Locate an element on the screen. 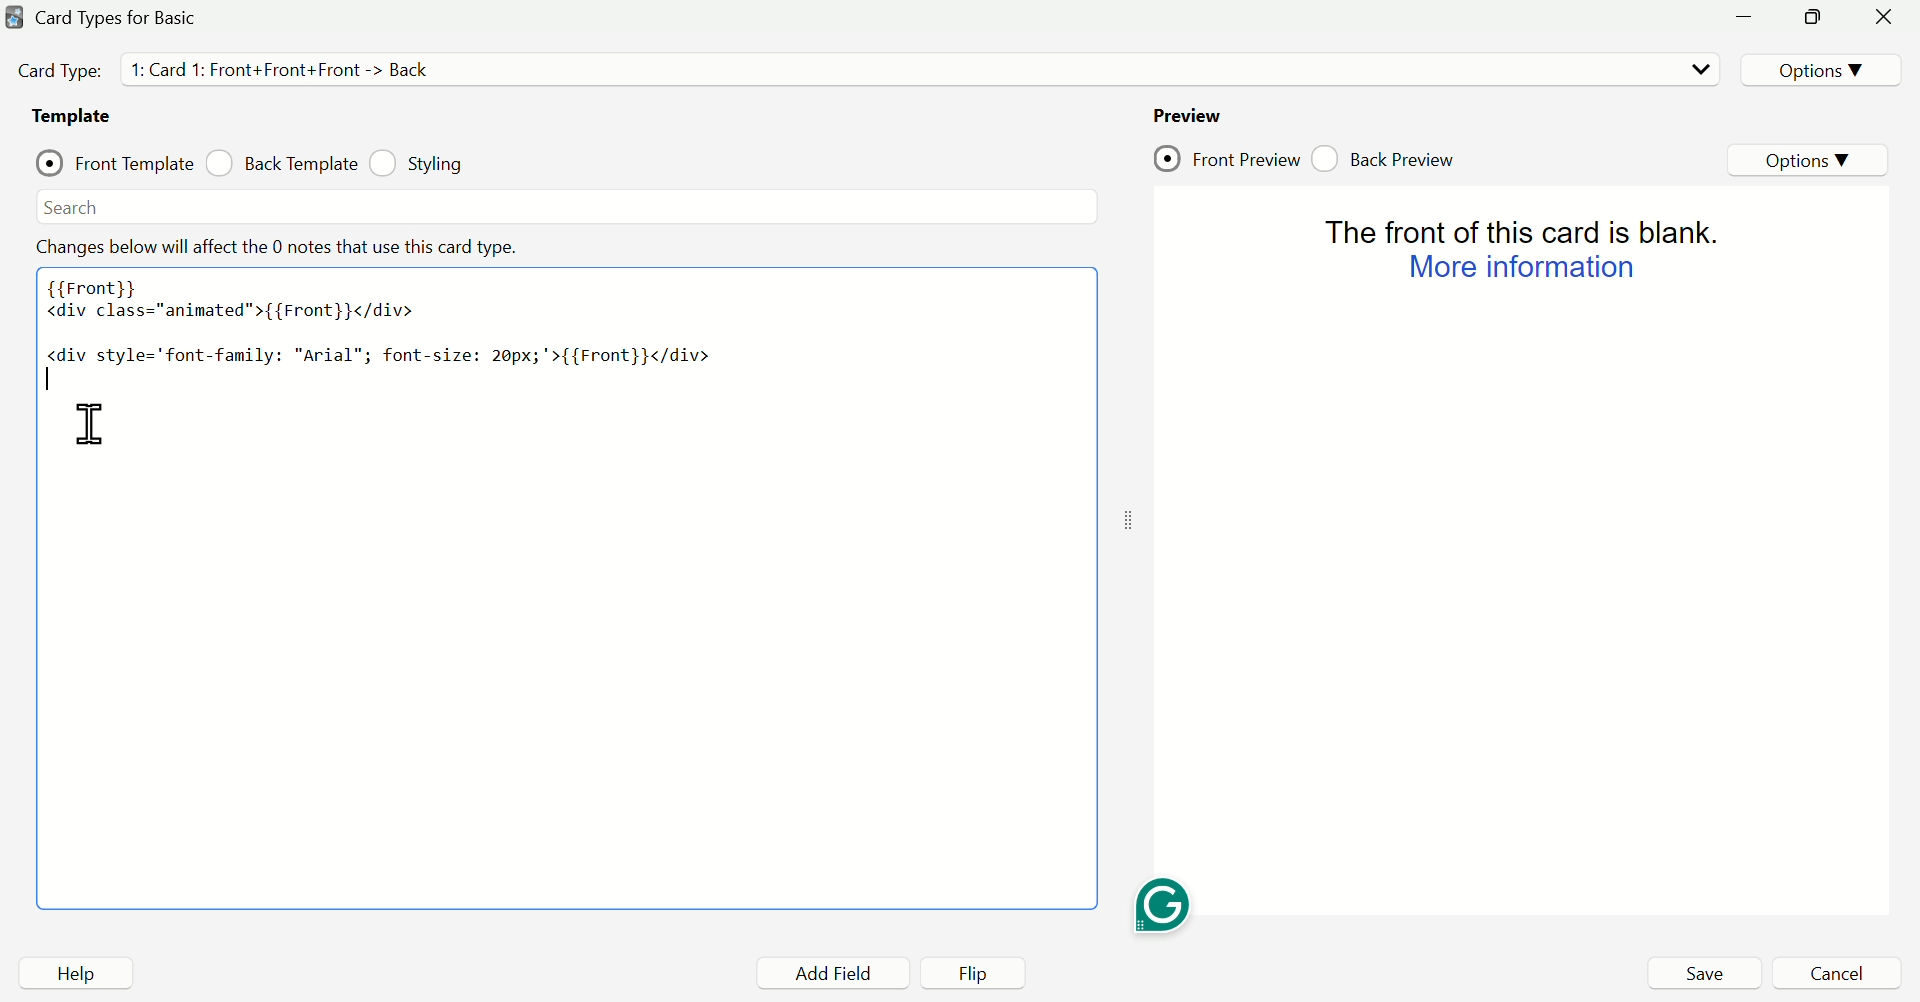  More Information is located at coordinates (1521, 269).